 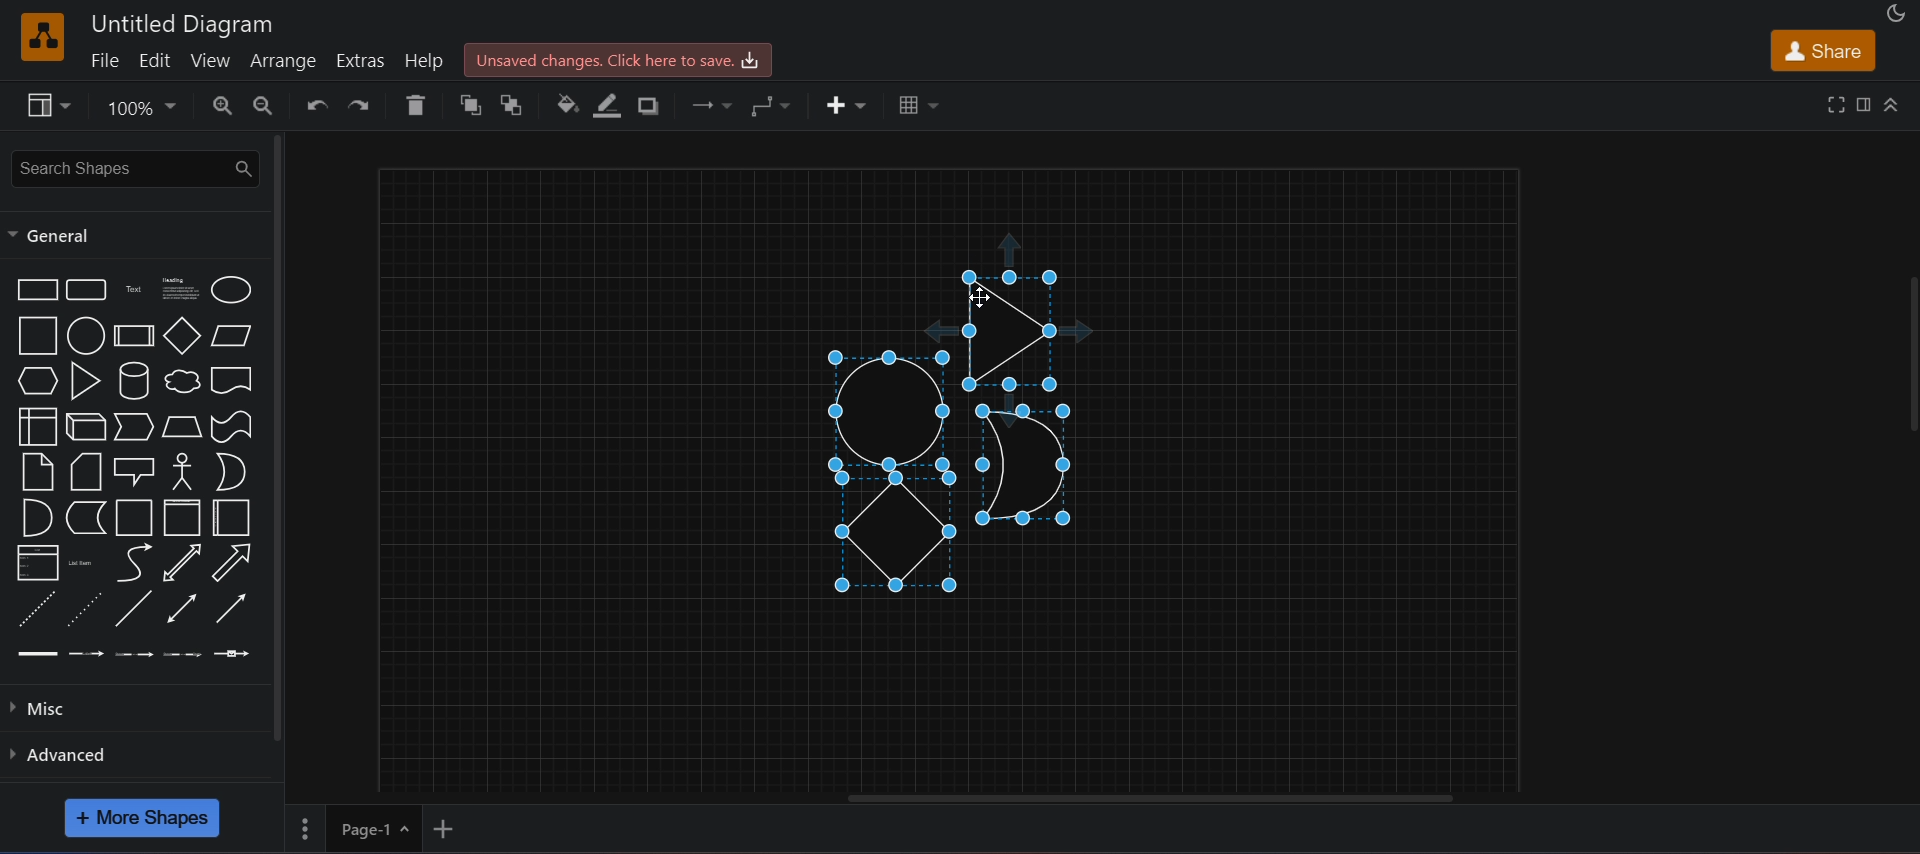 What do you see at coordinates (844, 103) in the screenshot?
I see `insert` at bounding box center [844, 103].